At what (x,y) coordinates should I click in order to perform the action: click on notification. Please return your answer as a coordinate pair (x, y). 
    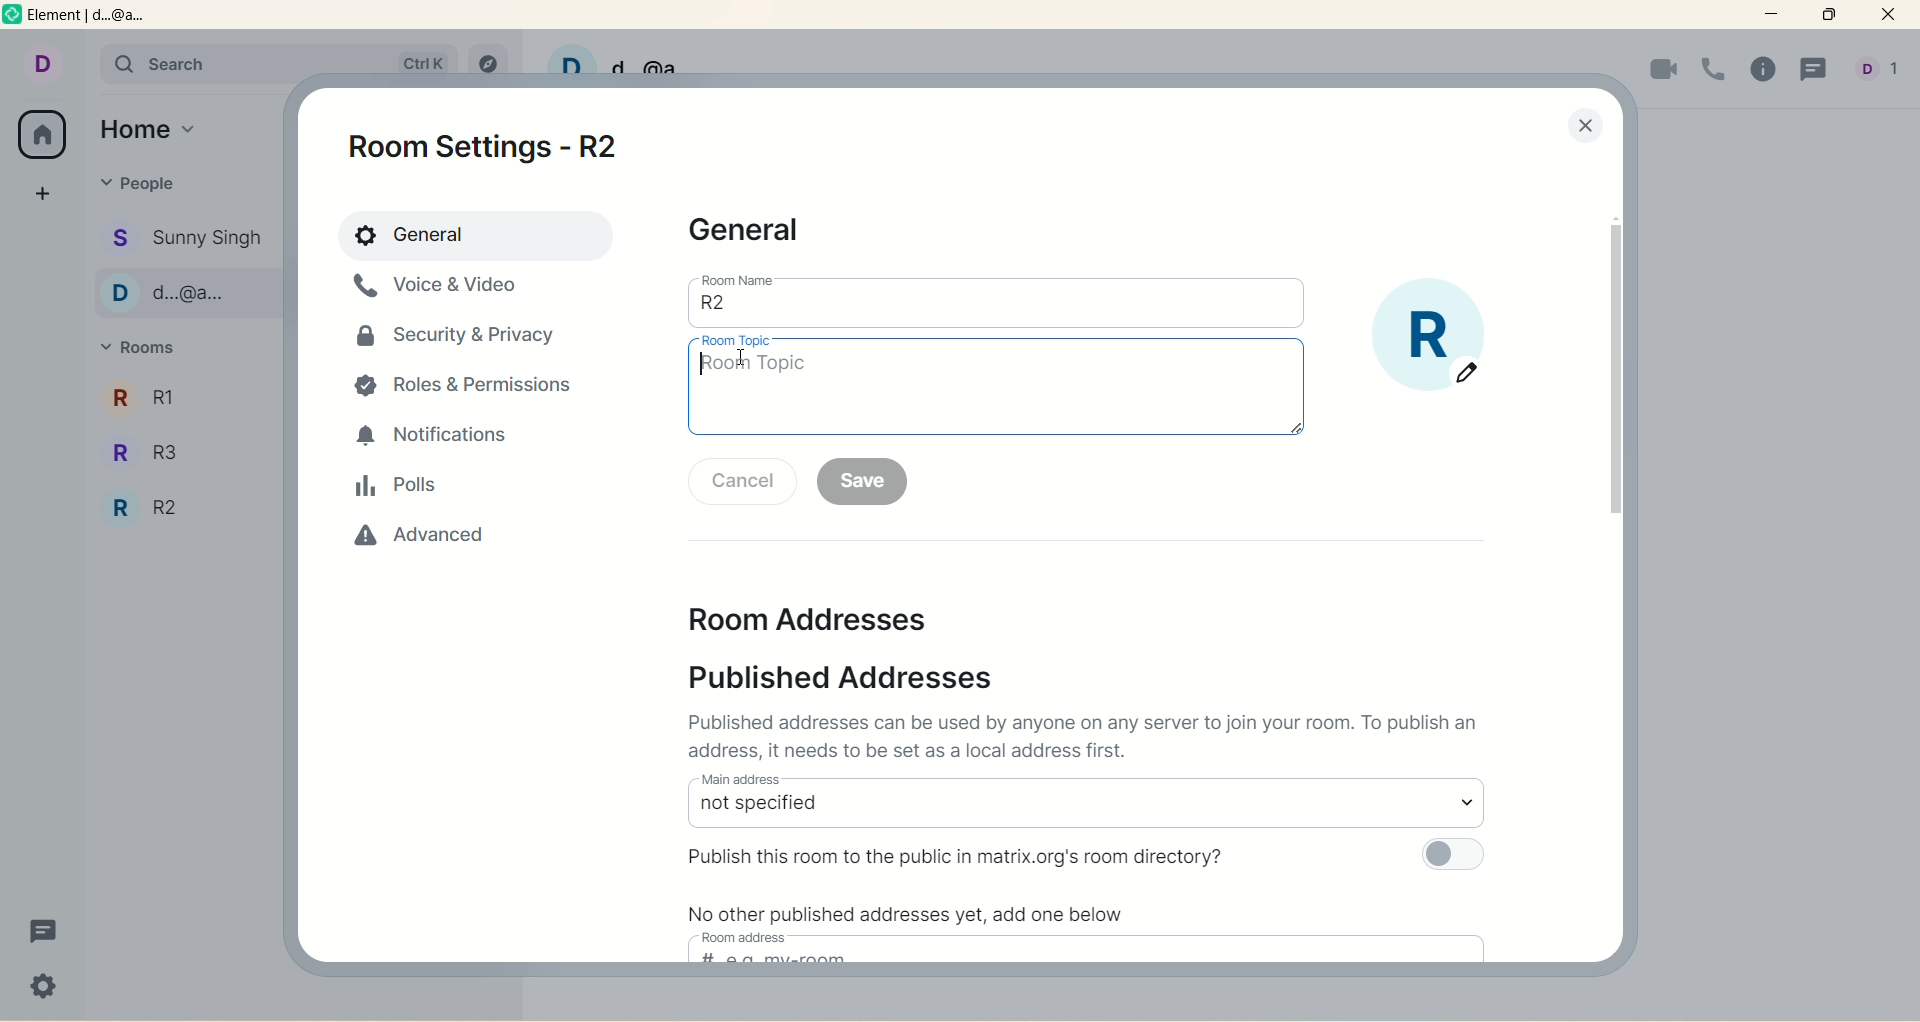
    Looking at the image, I should click on (437, 437).